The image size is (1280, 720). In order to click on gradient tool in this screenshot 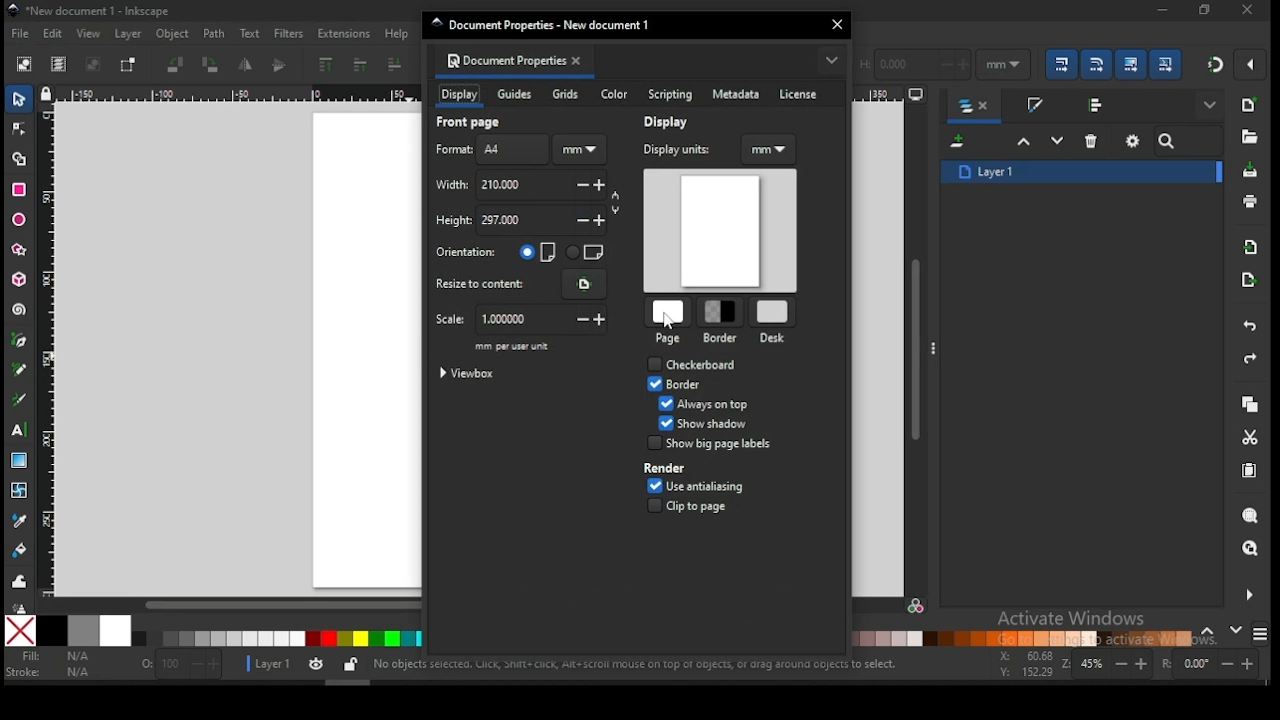, I will do `click(21, 462)`.